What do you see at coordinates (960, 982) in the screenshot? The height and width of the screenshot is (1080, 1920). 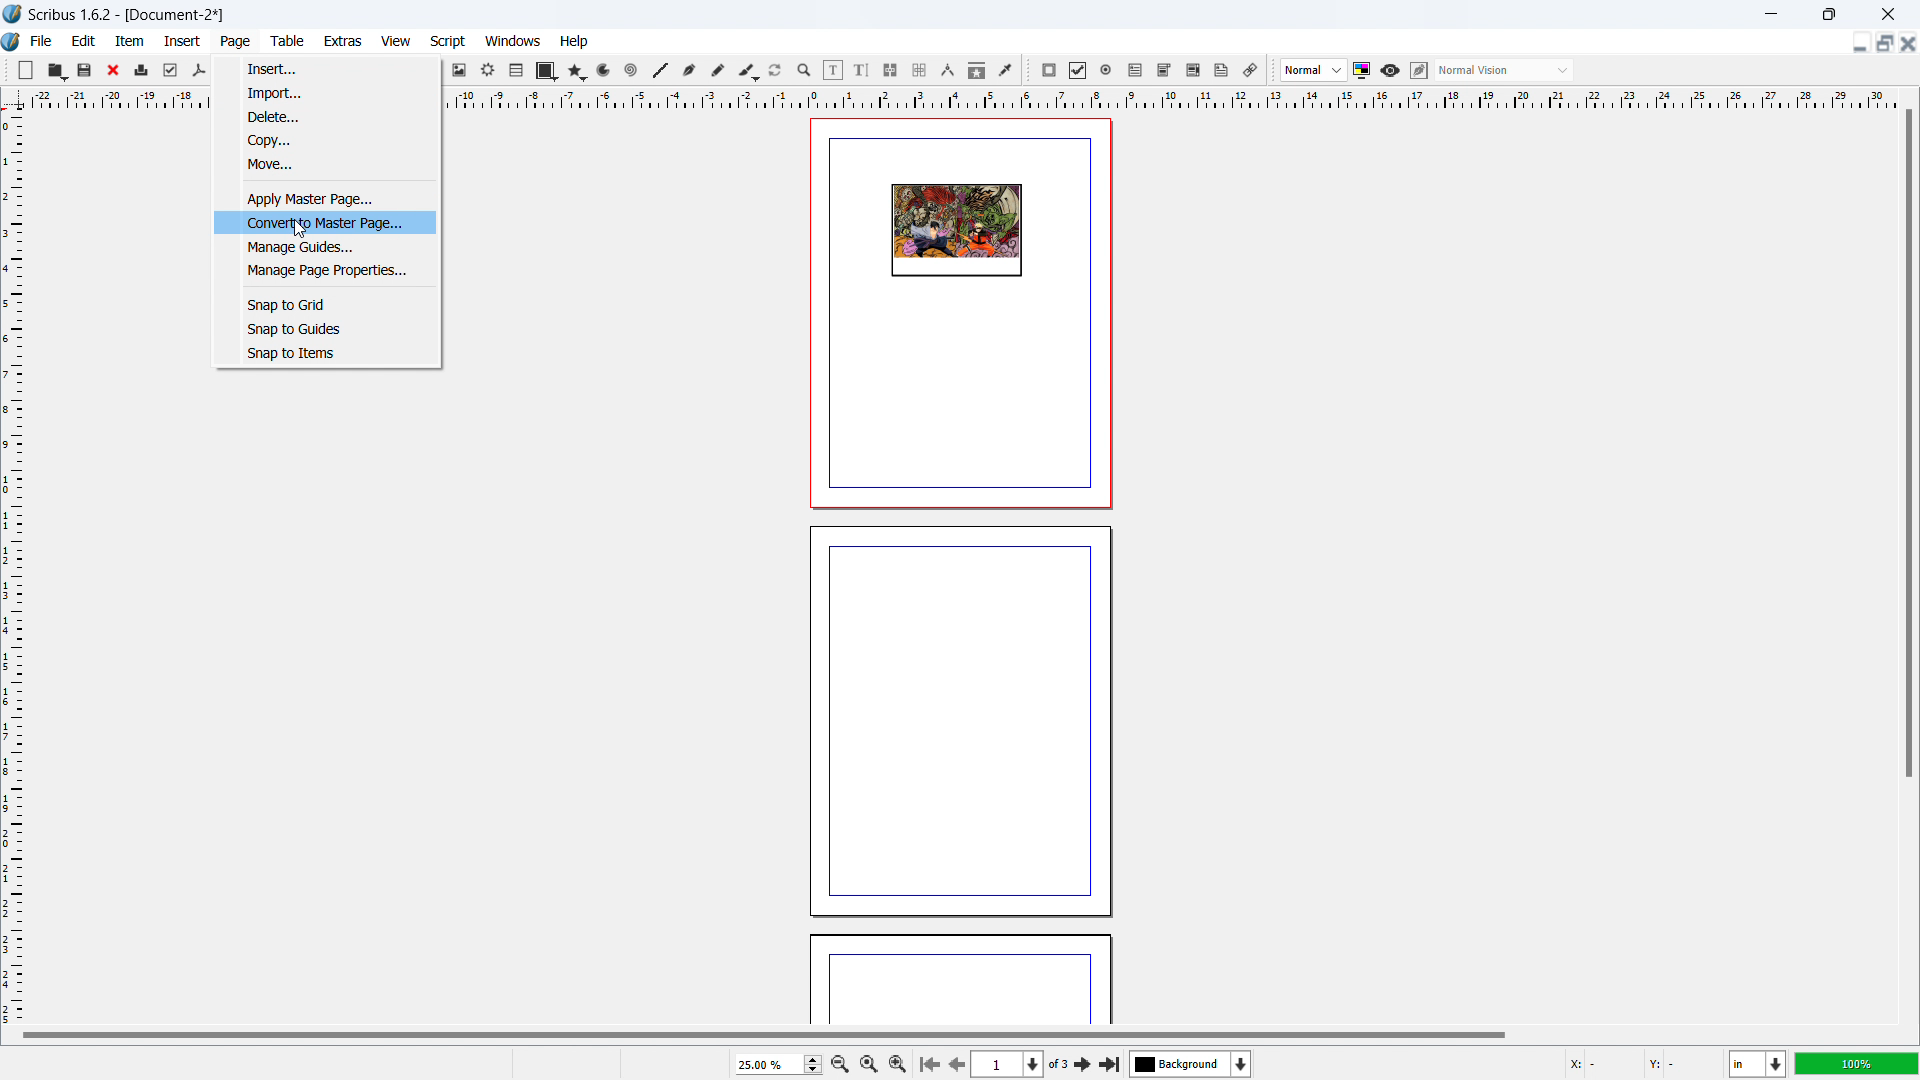 I see `page` at bounding box center [960, 982].